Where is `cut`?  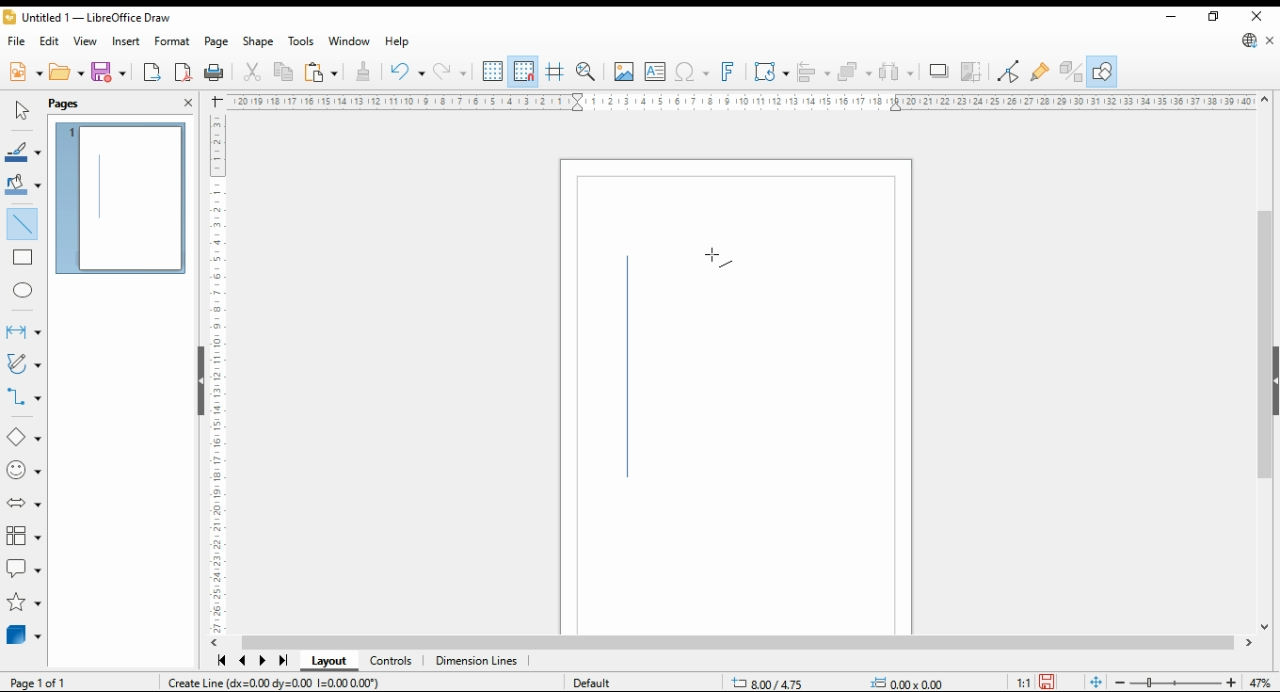
cut is located at coordinates (254, 72).